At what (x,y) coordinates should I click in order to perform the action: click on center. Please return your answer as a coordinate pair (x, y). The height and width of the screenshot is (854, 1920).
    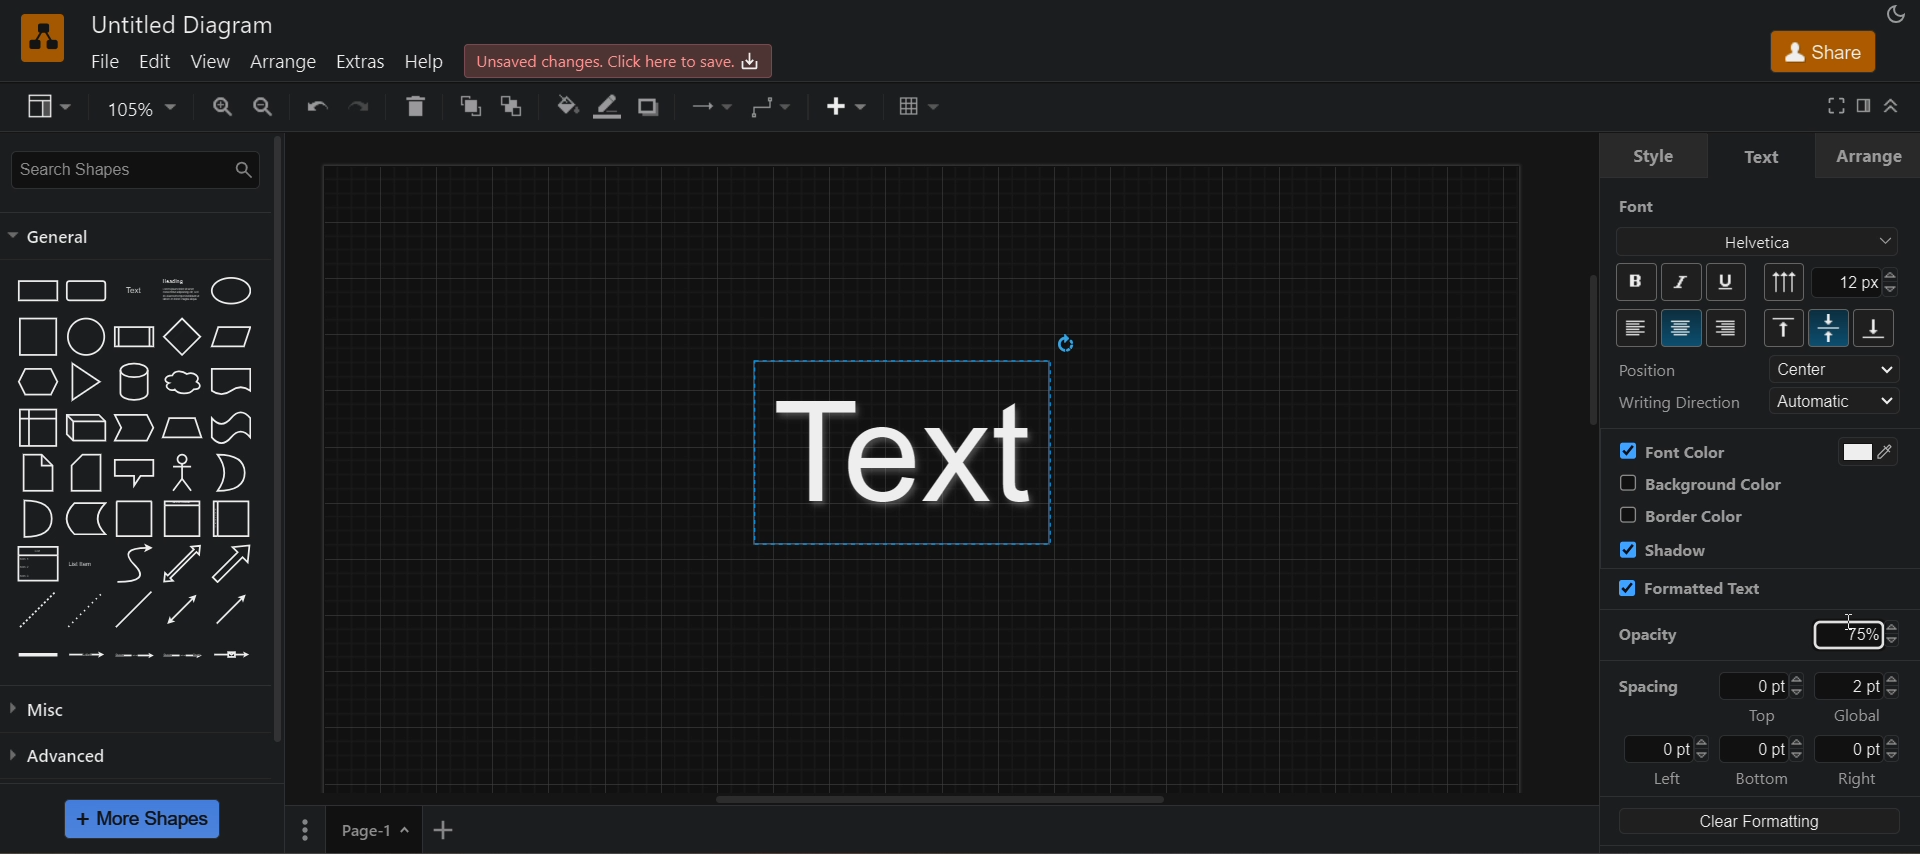
    Looking at the image, I should click on (1835, 369).